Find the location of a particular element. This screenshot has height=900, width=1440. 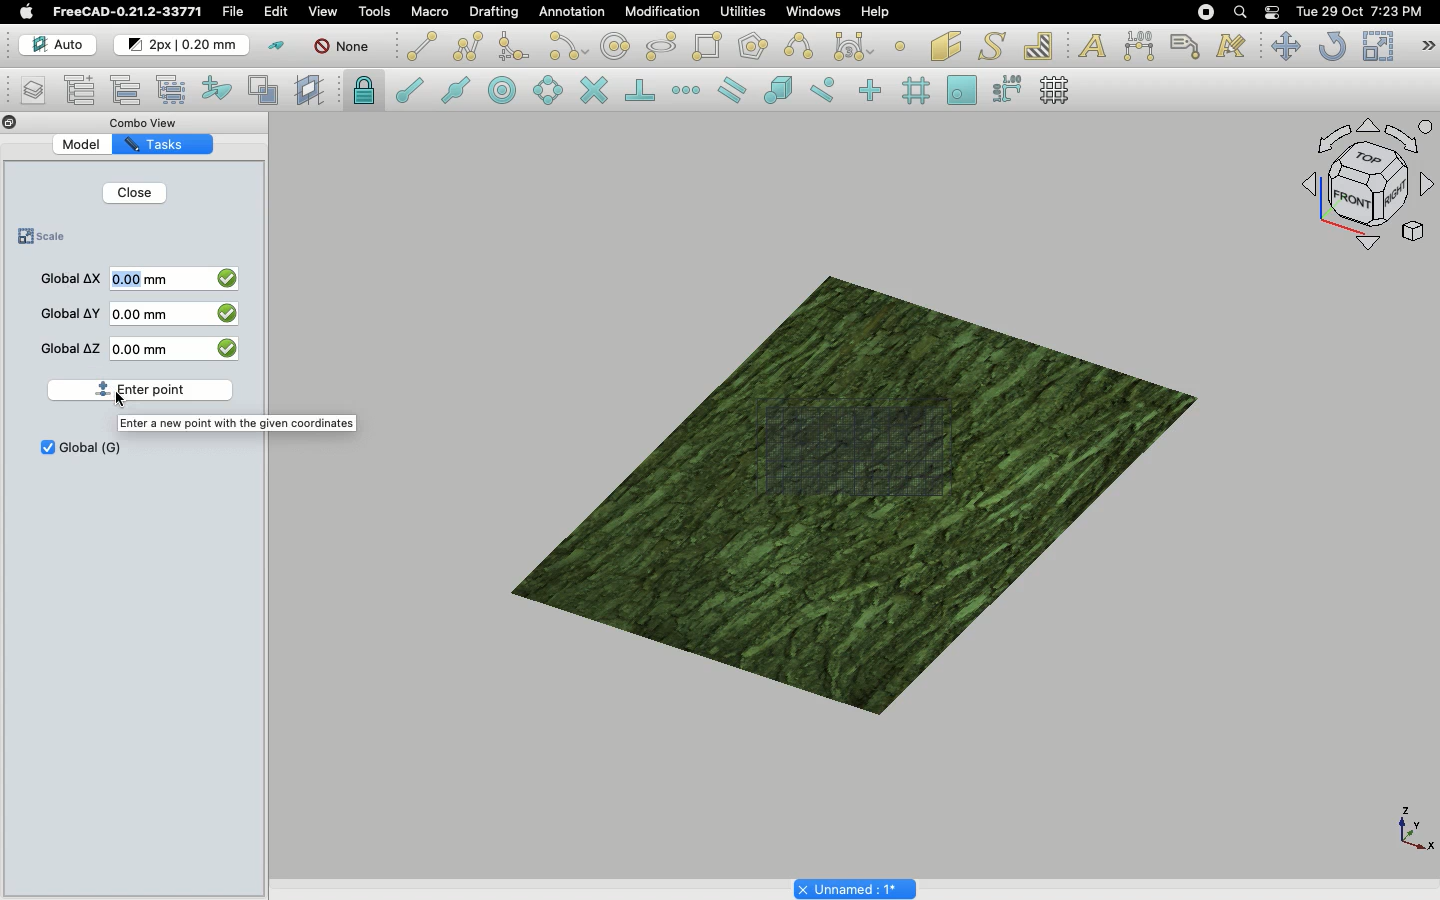

Tasks is located at coordinates (157, 144).